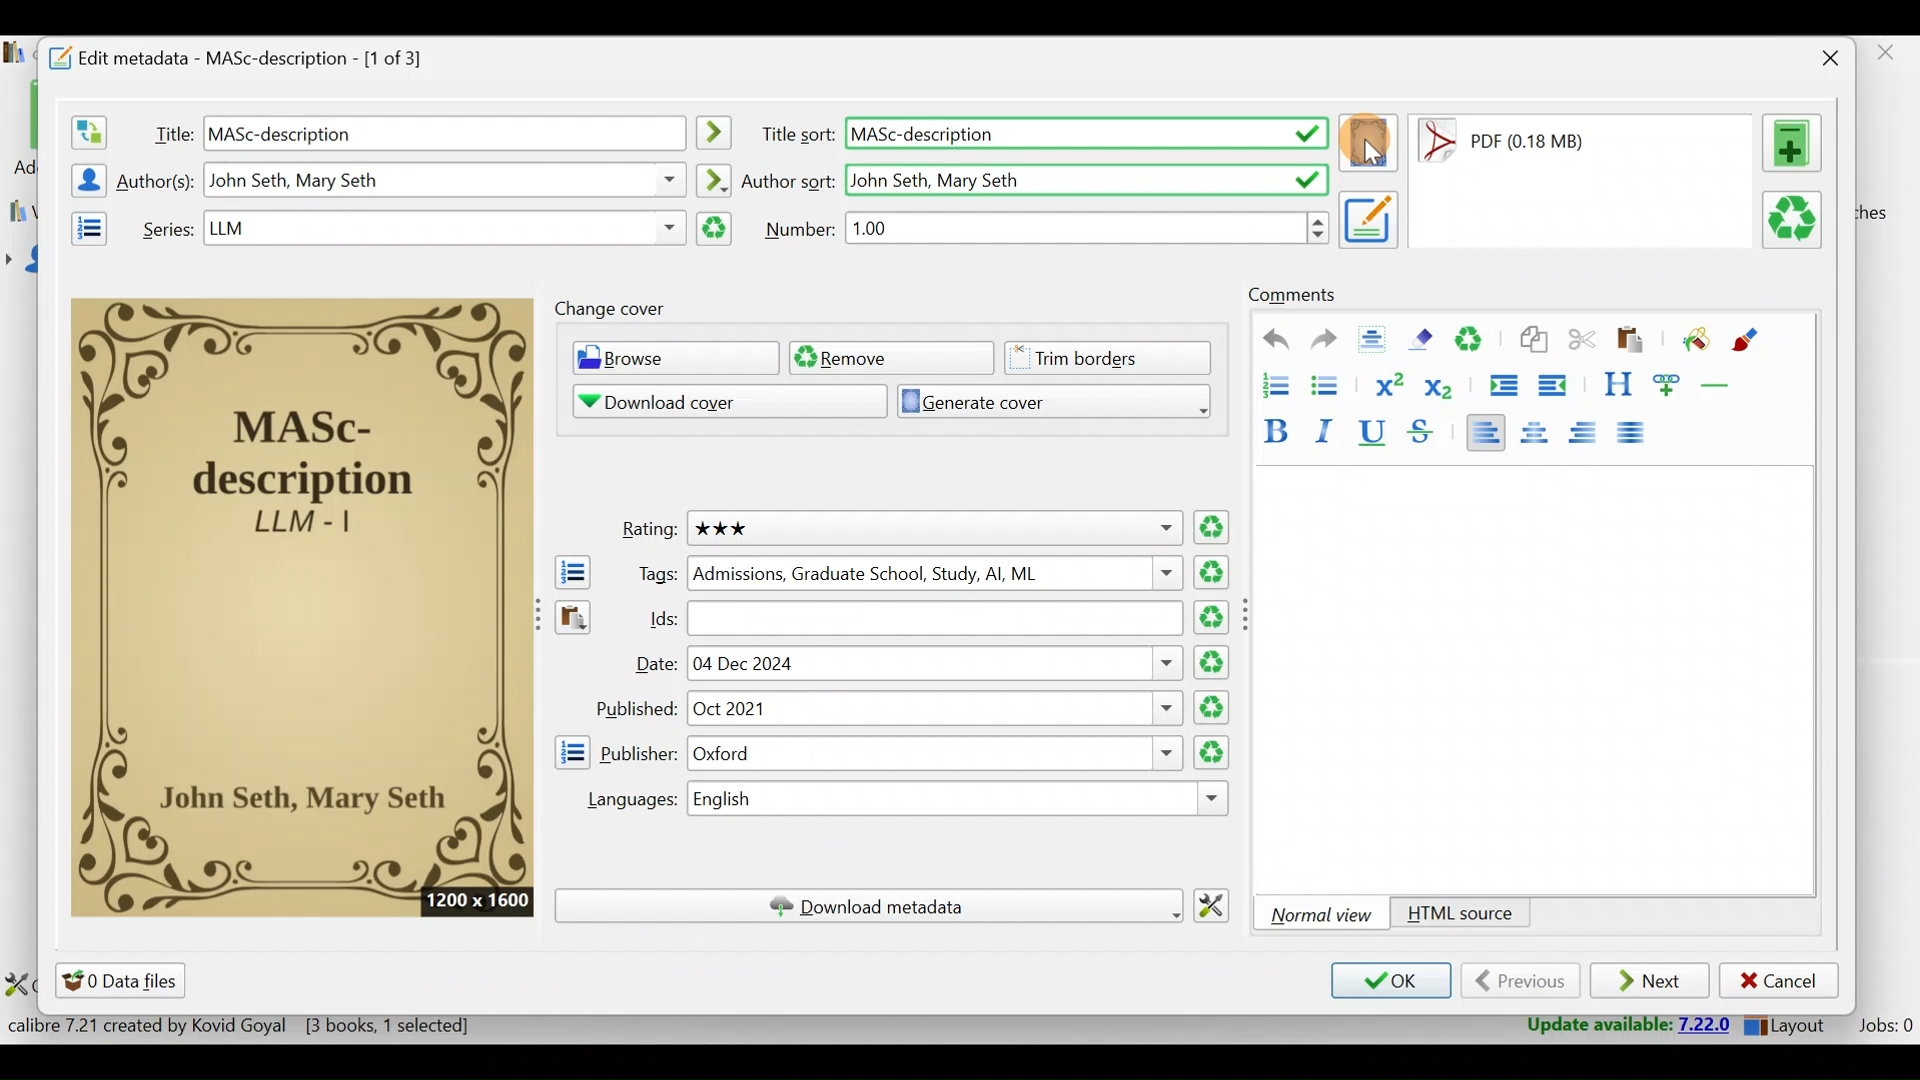  What do you see at coordinates (1372, 156) in the screenshot?
I see `cursor` at bounding box center [1372, 156].